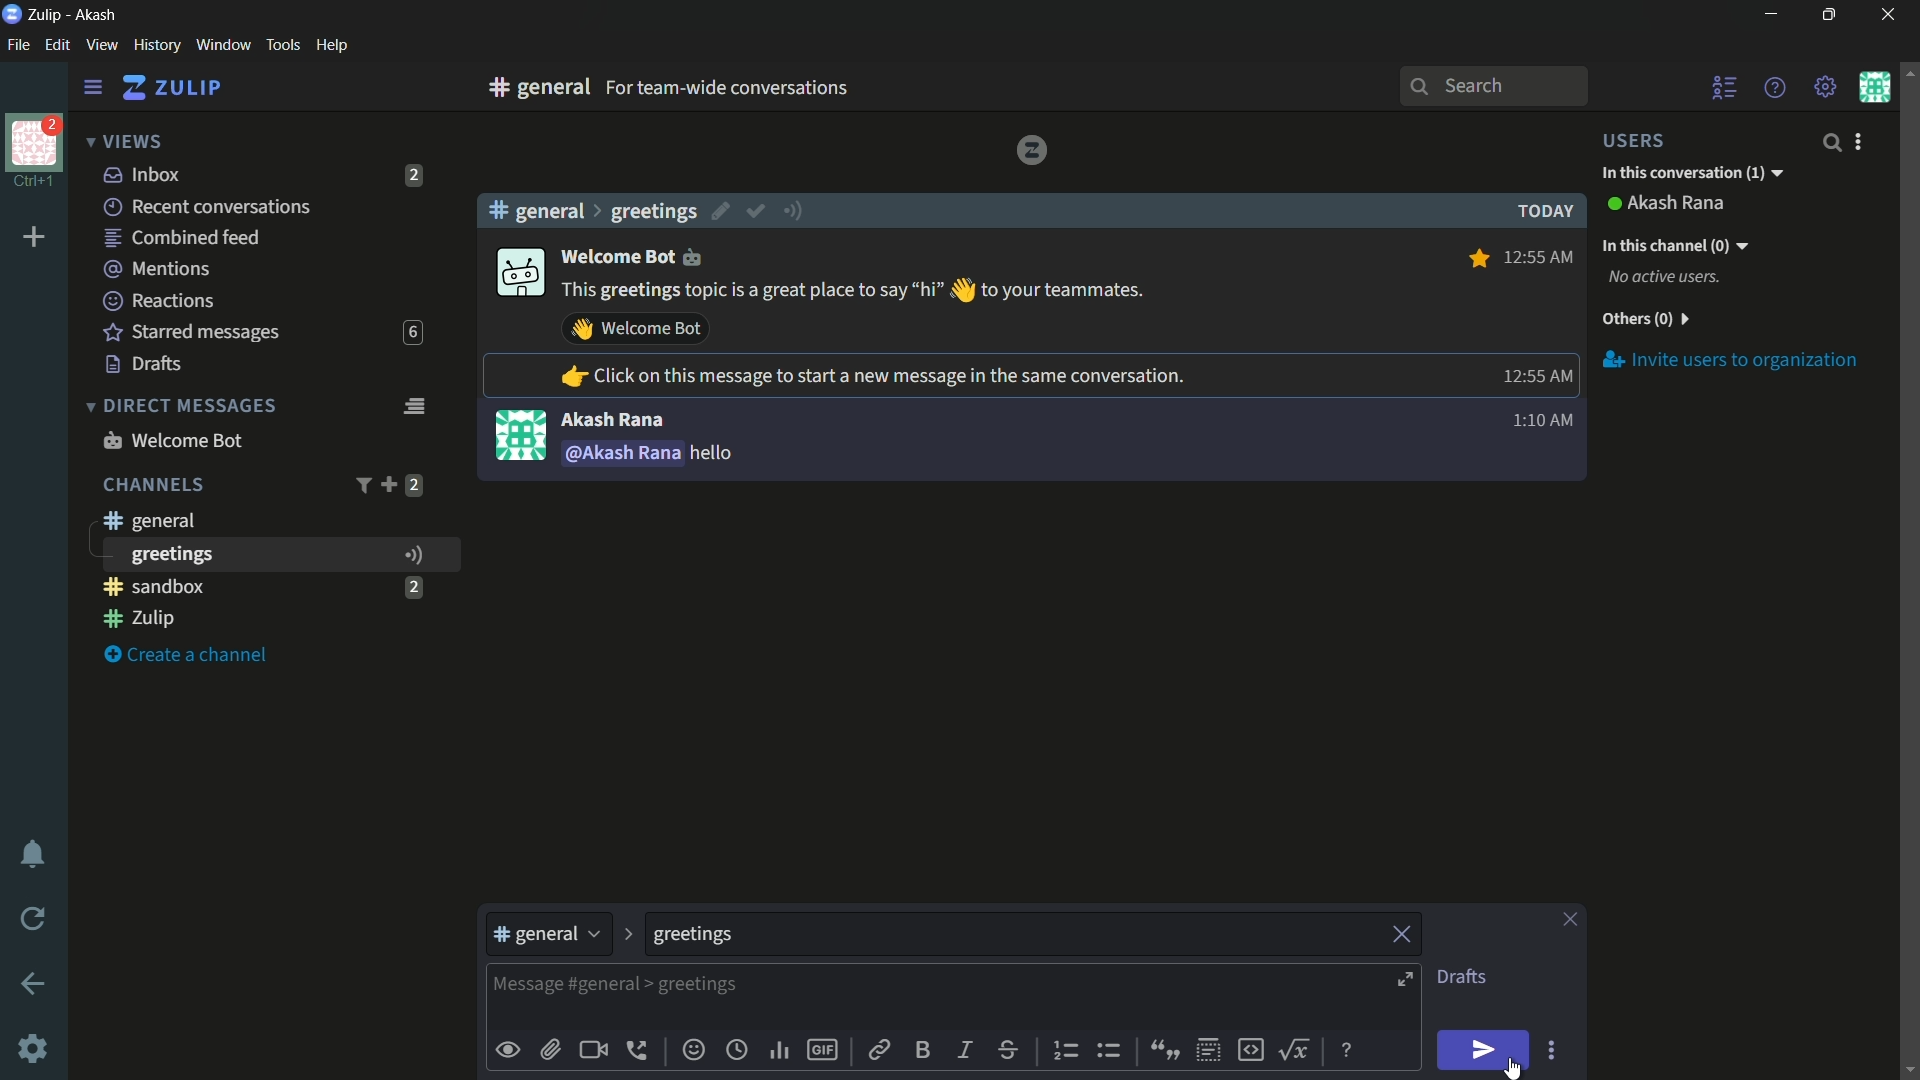 This screenshot has height=1080, width=1920. What do you see at coordinates (653, 211) in the screenshot?
I see `greetings` at bounding box center [653, 211].